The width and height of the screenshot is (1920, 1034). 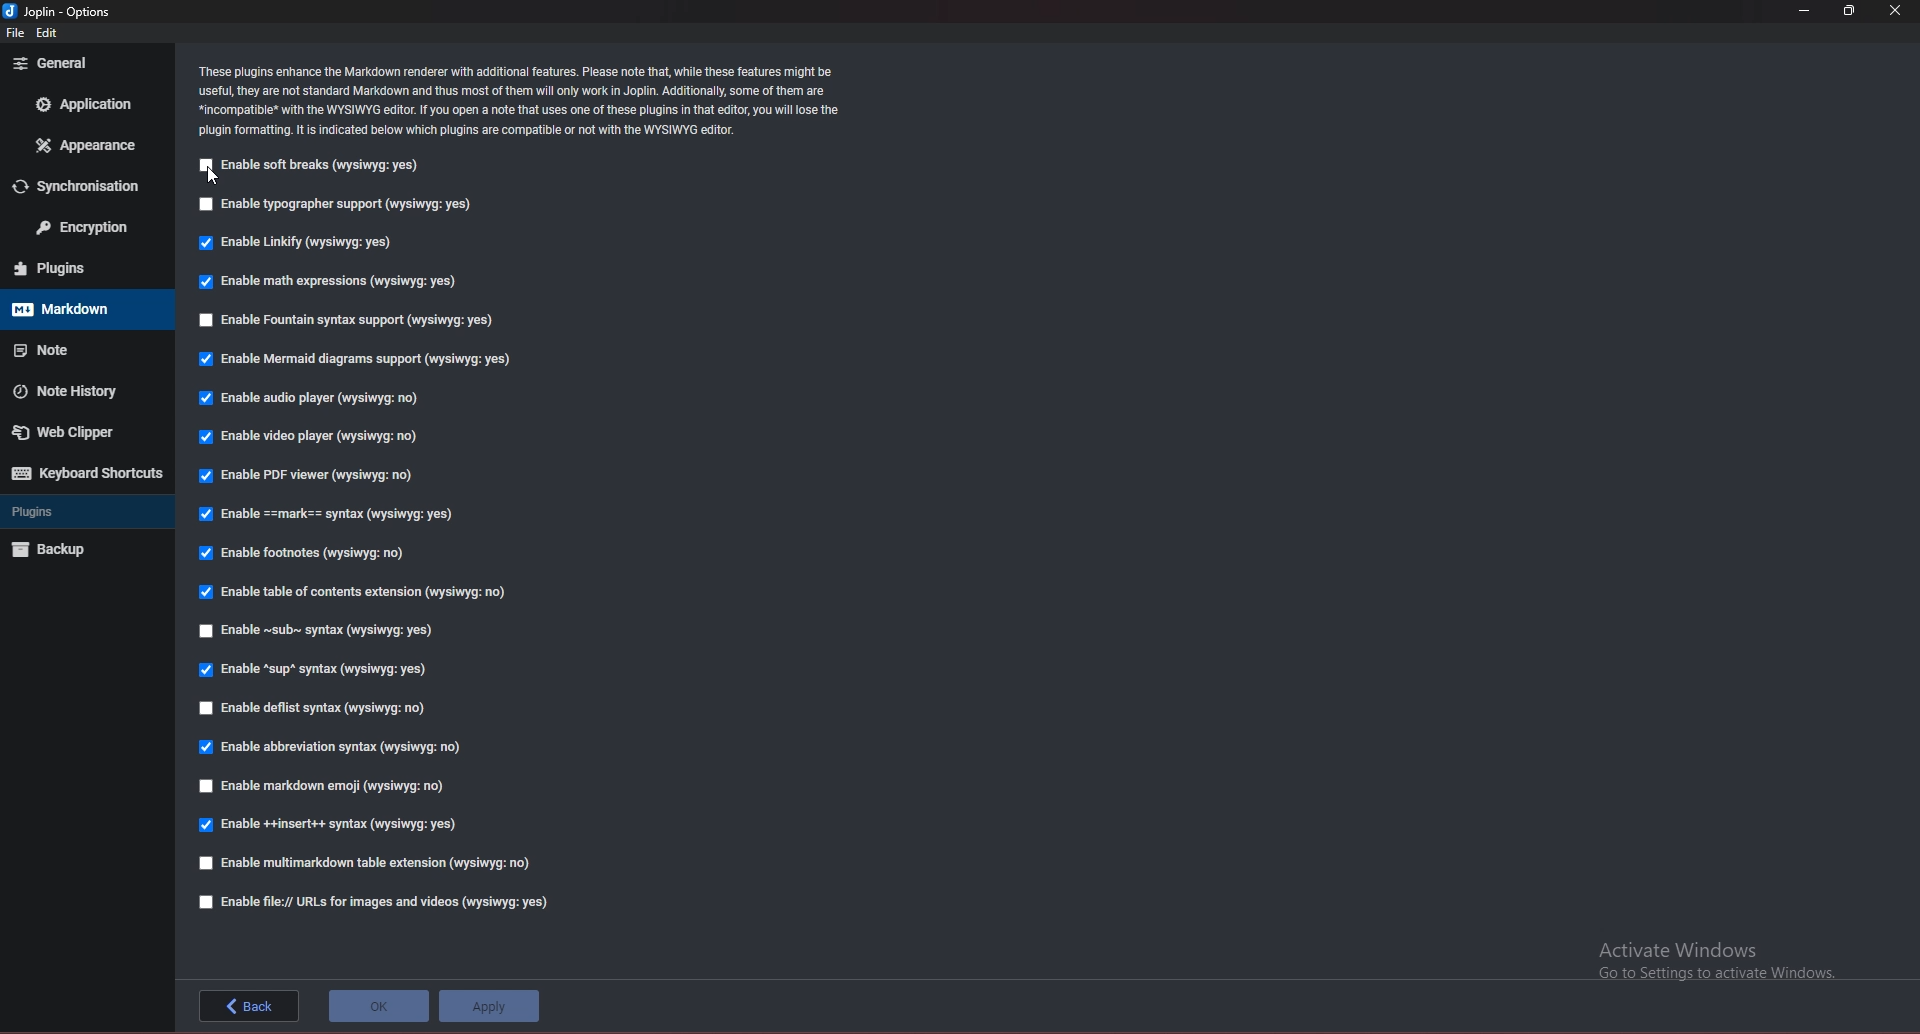 What do you see at coordinates (331, 825) in the screenshot?
I see `enable insert syntax` at bounding box center [331, 825].